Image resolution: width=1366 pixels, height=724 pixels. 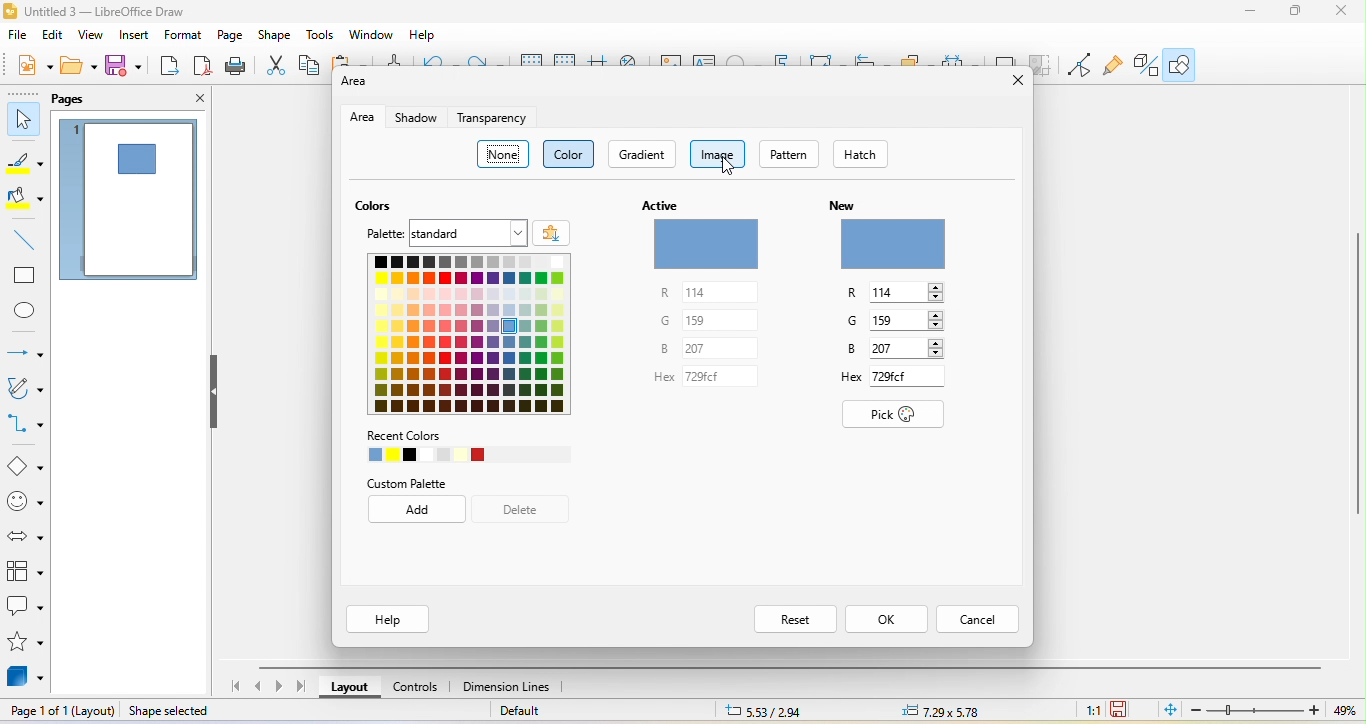 I want to click on r 114, so click(x=894, y=294).